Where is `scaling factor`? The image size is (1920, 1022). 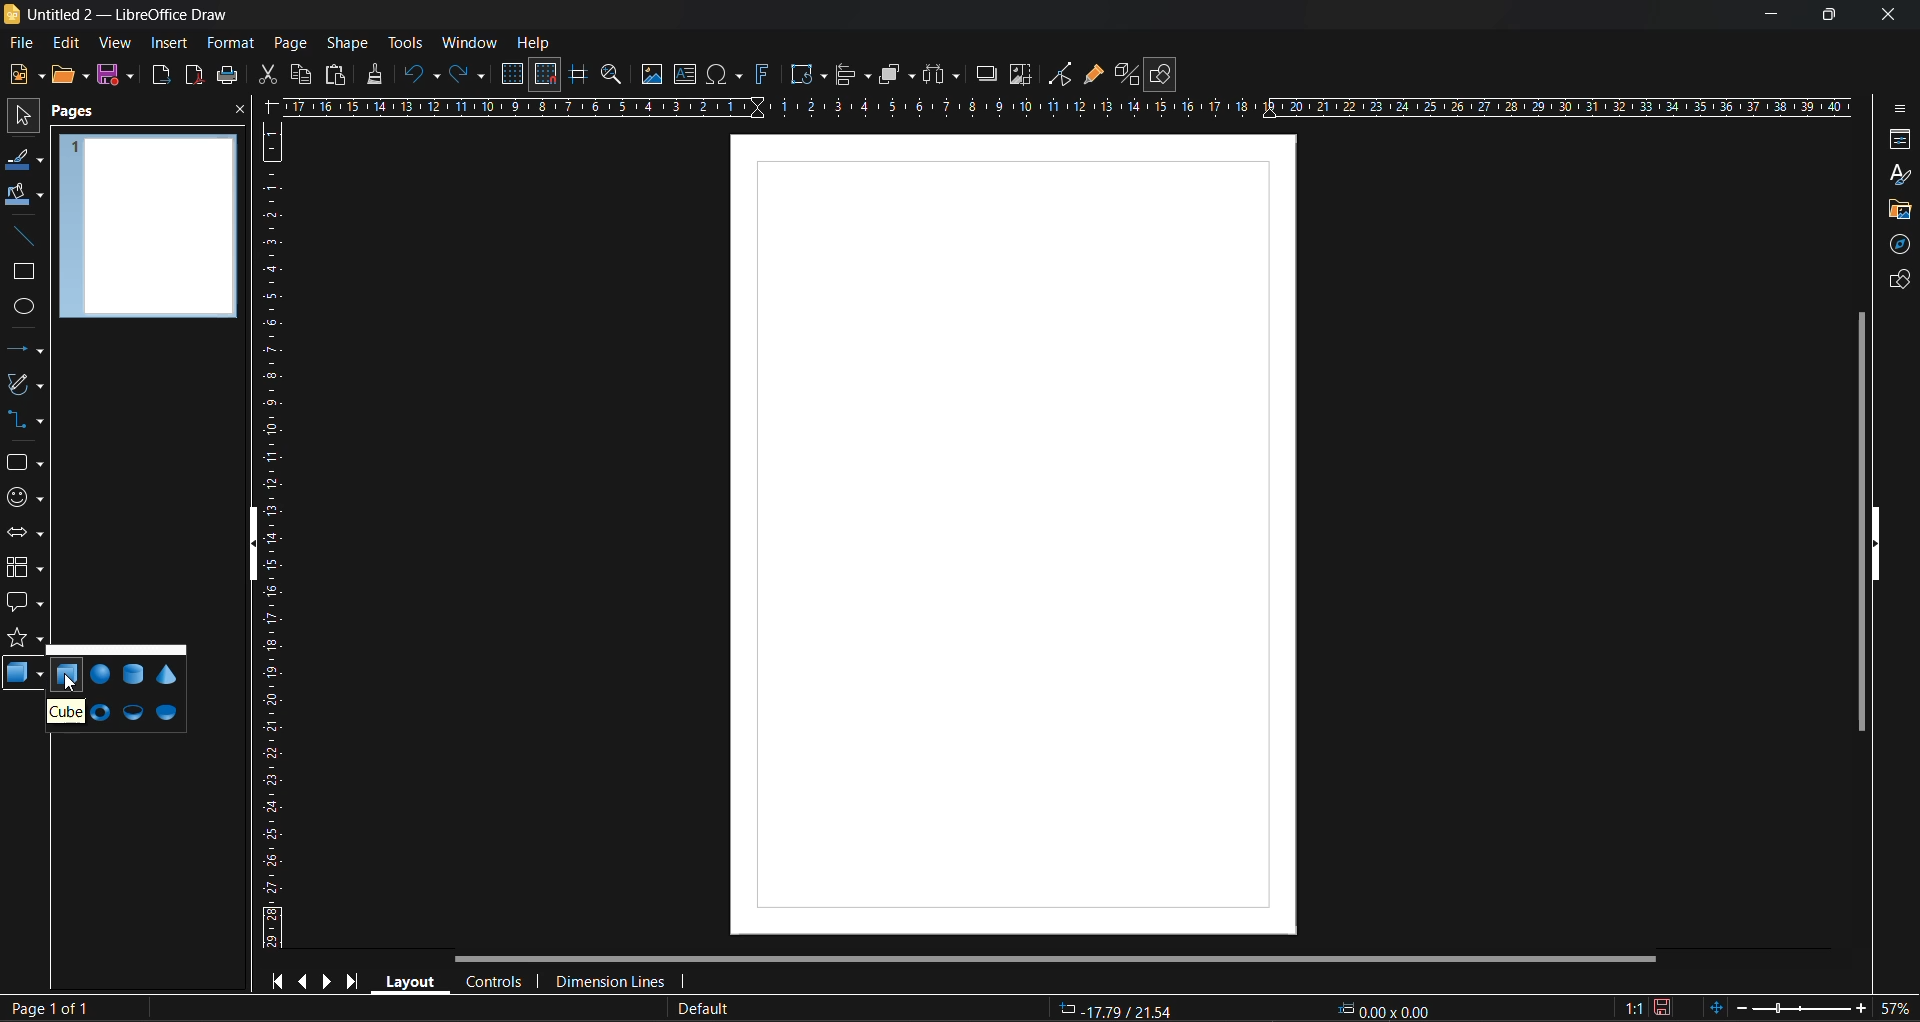
scaling factor is located at coordinates (1632, 1004).